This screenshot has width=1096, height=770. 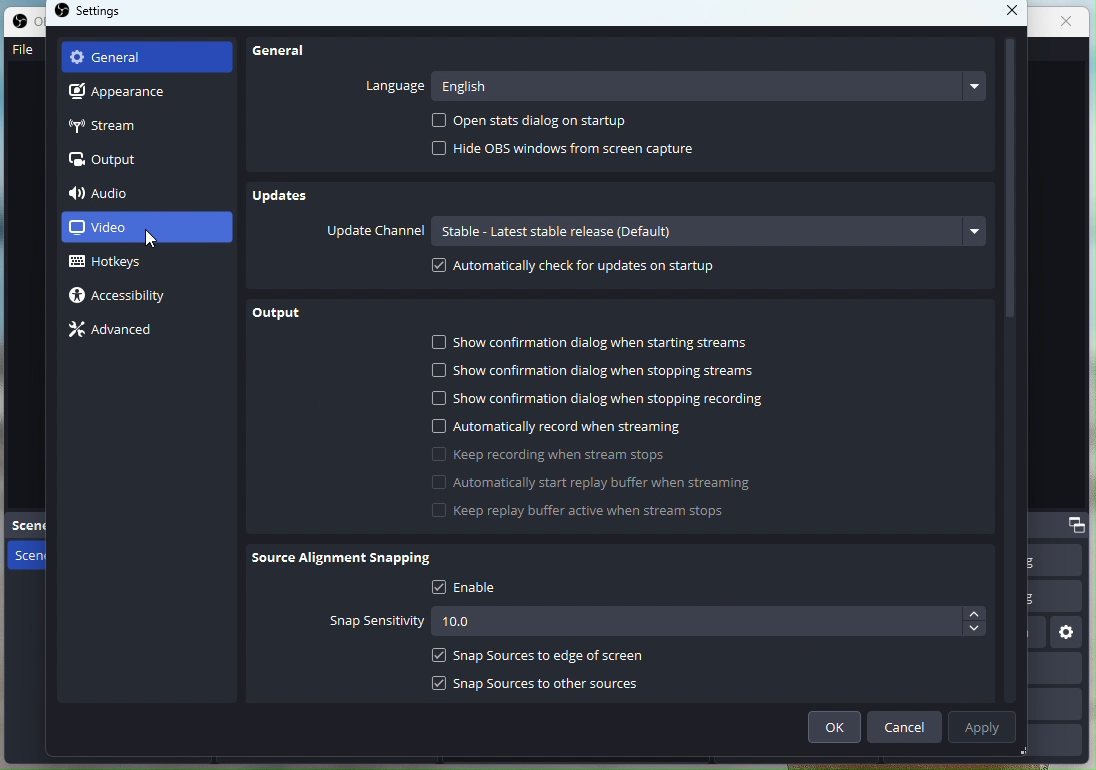 What do you see at coordinates (710, 653) in the screenshot?
I see `snap sources to edge of screen` at bounding box center [710, 653].